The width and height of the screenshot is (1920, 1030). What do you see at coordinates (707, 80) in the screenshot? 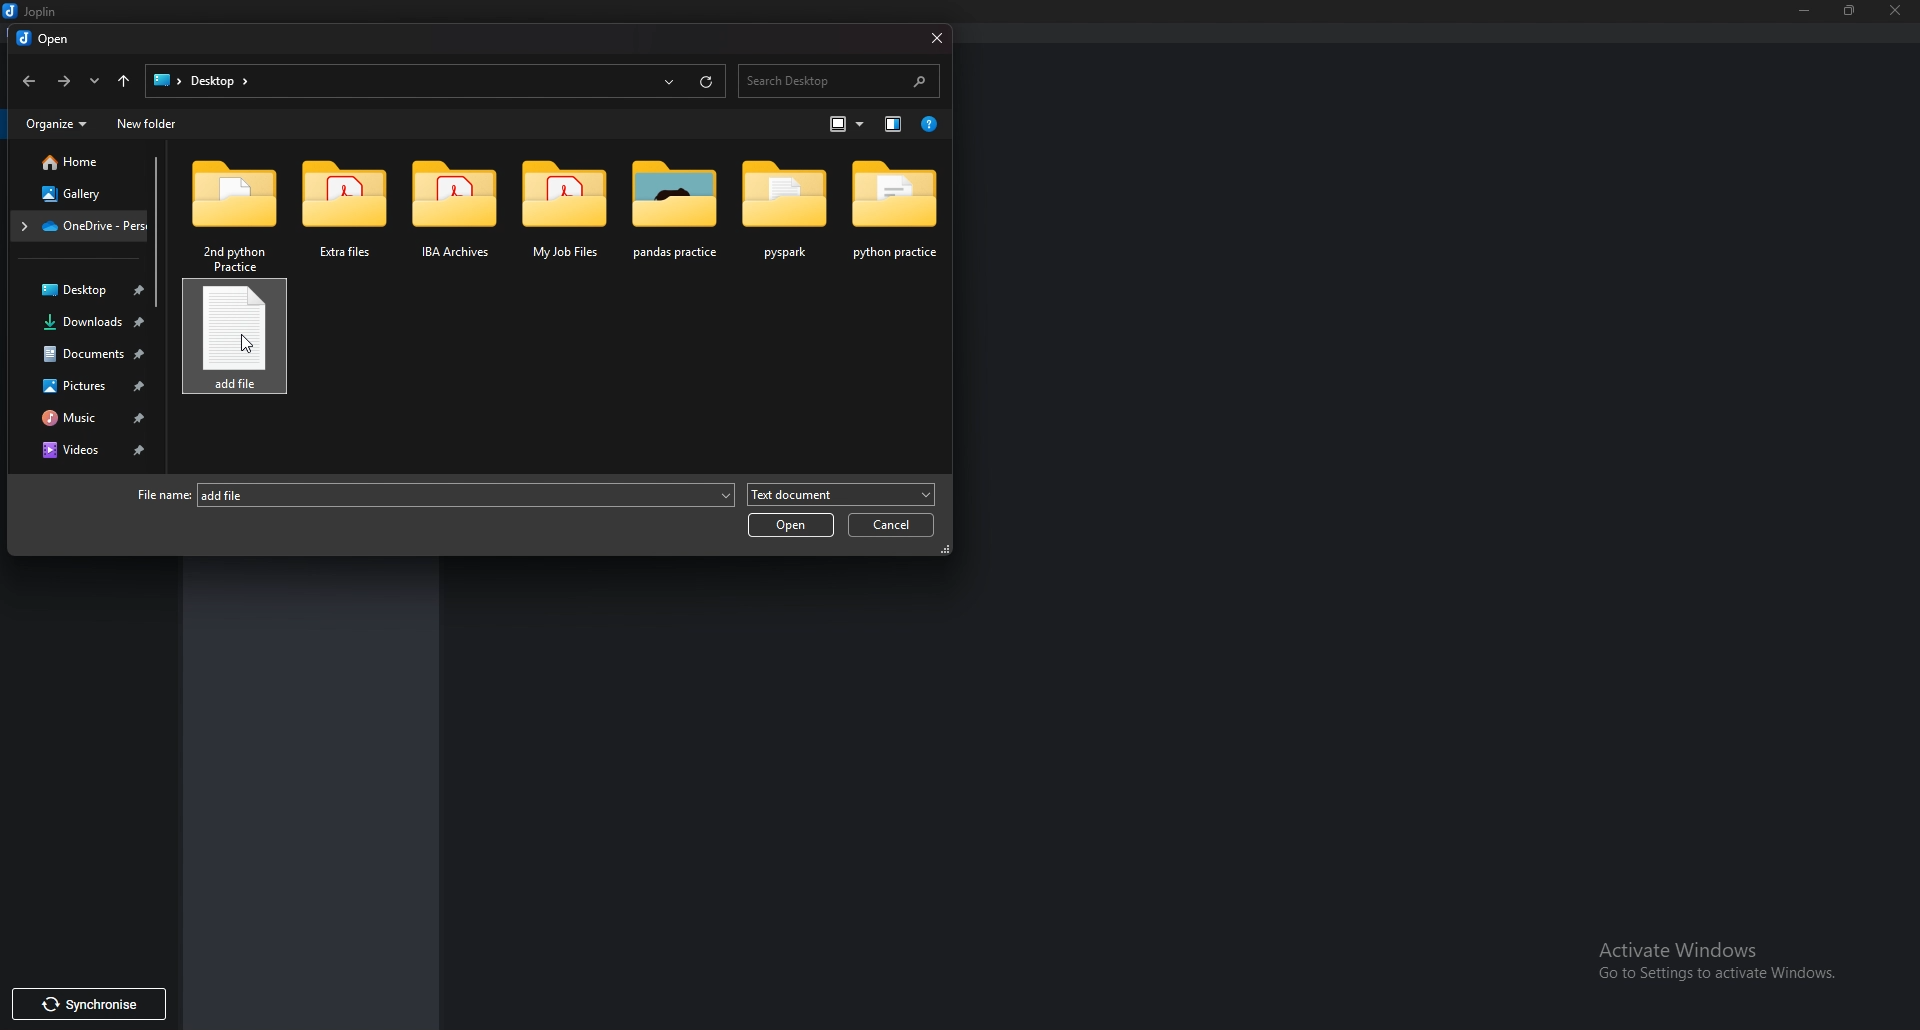
I see `Refresh` at bounding box center [707, 80].